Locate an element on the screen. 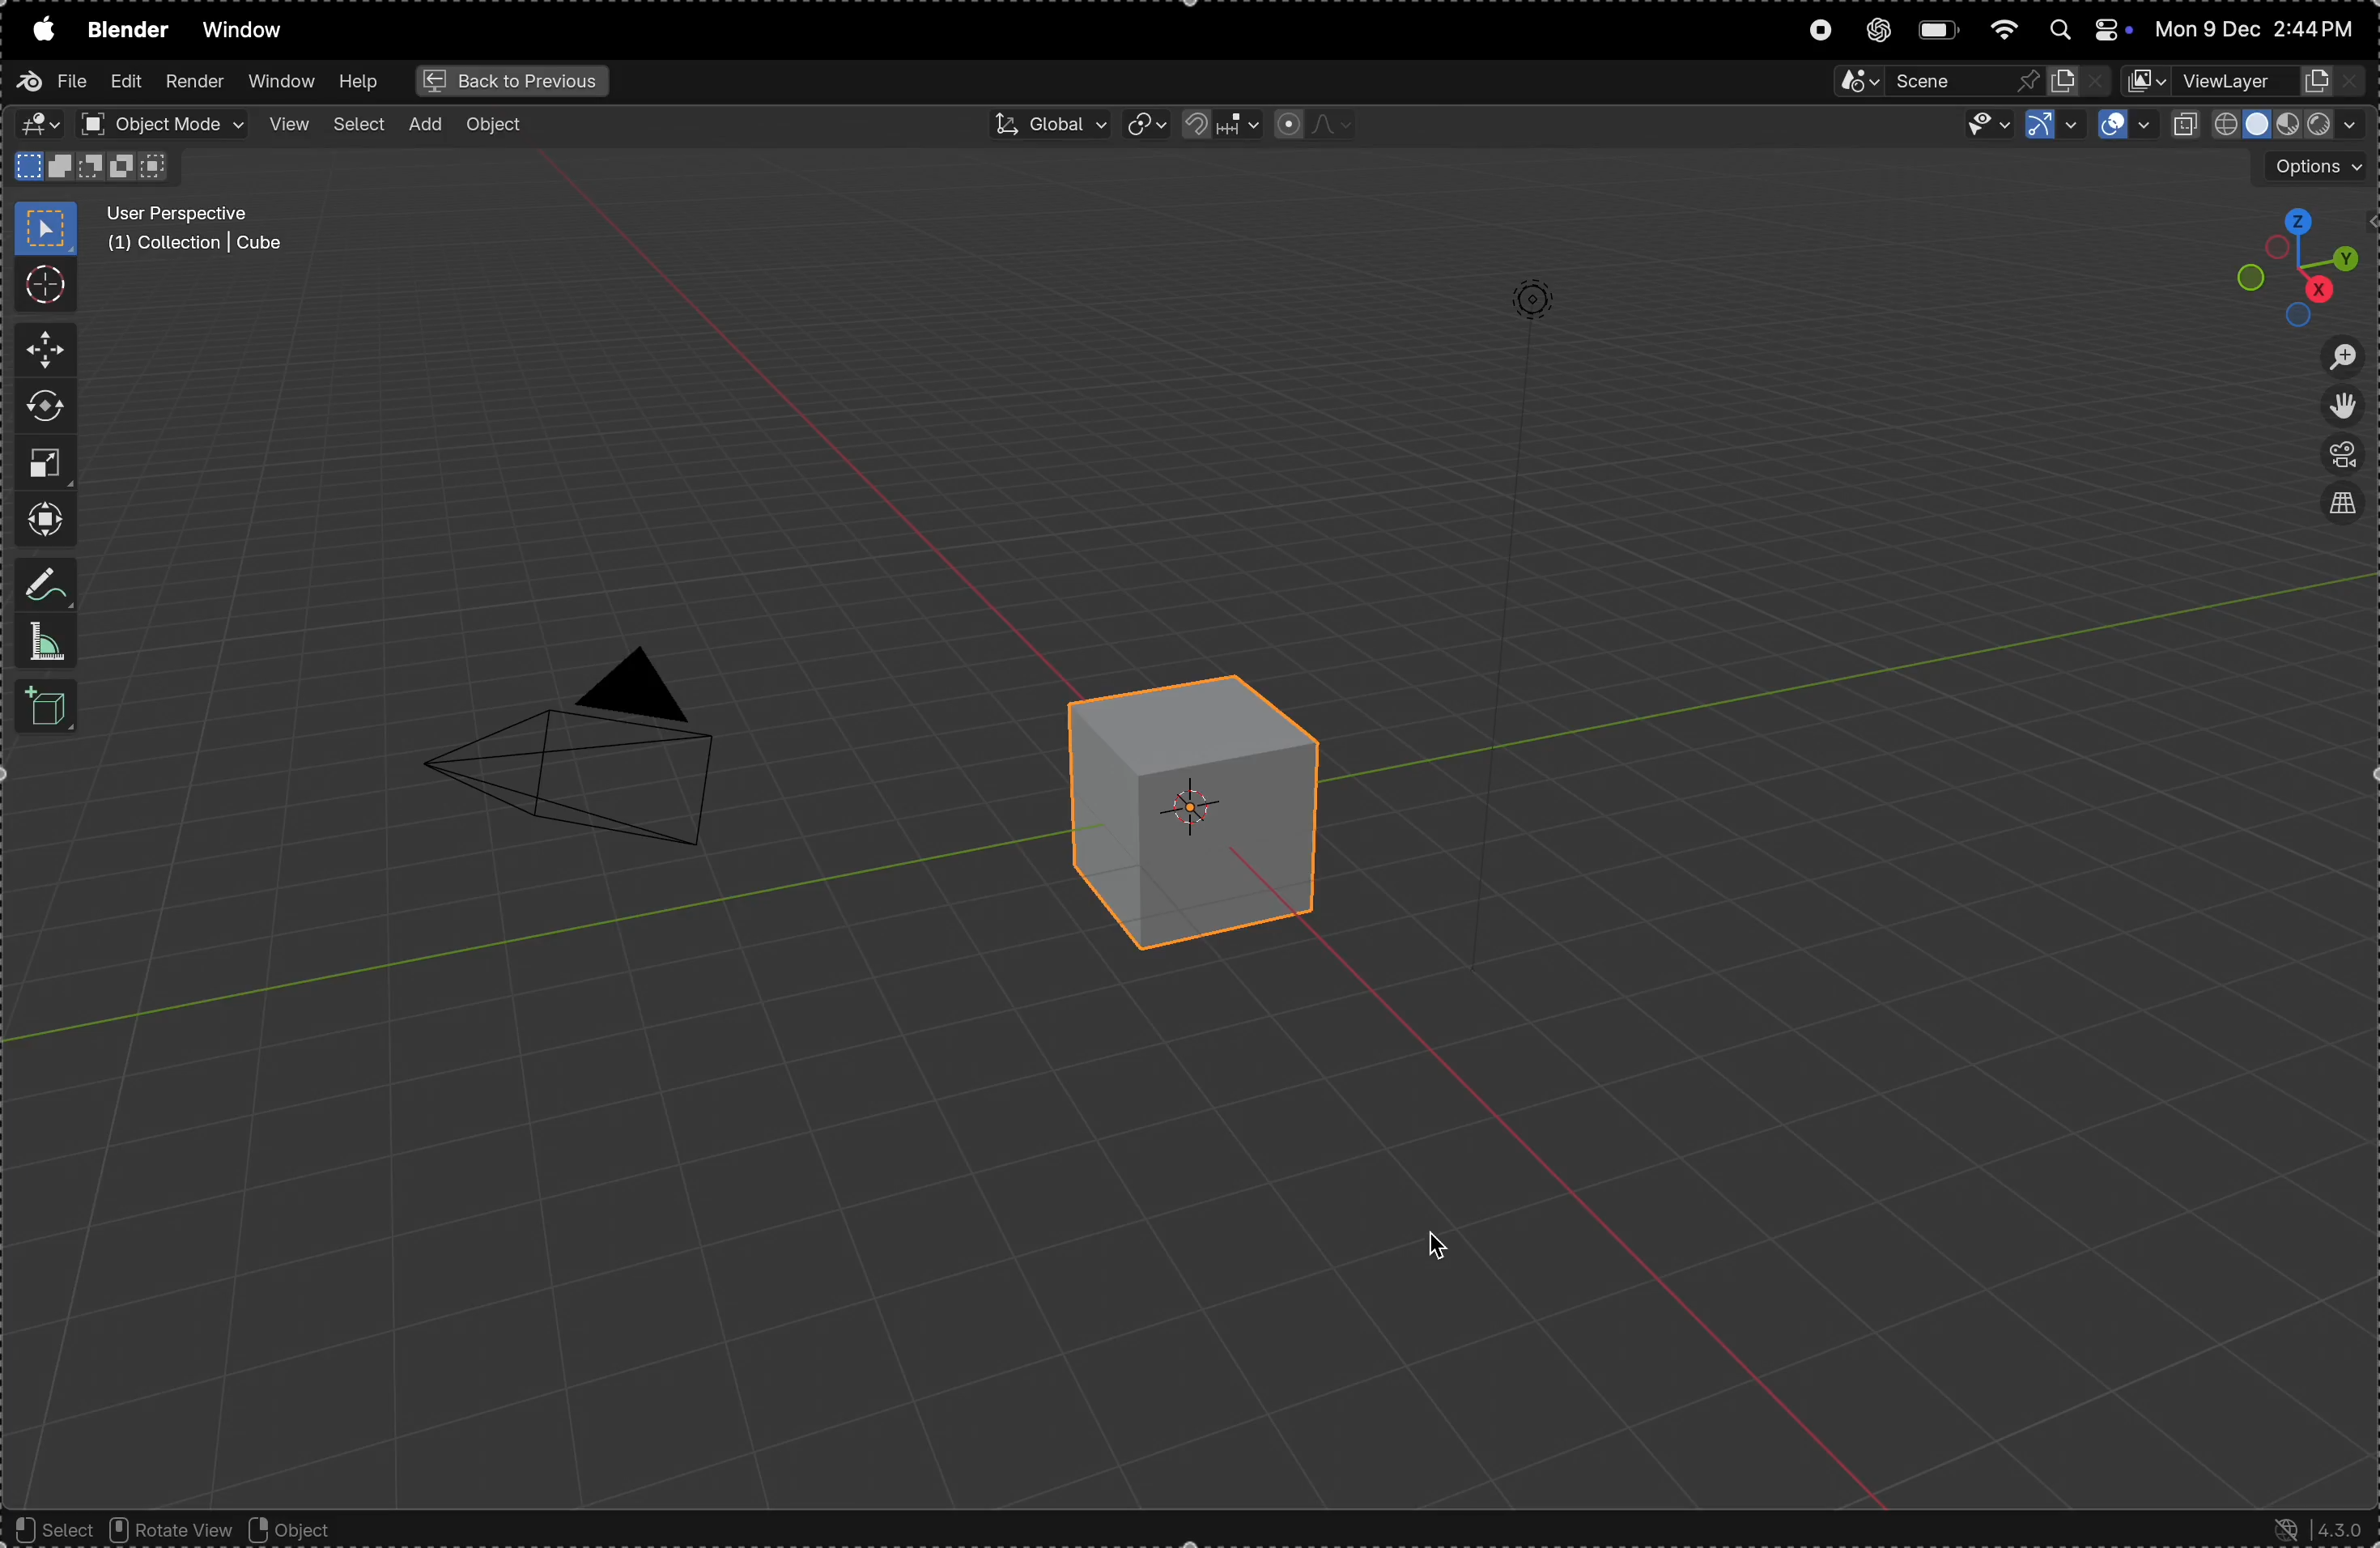  view port shading is located at coordinates (2267, 124).